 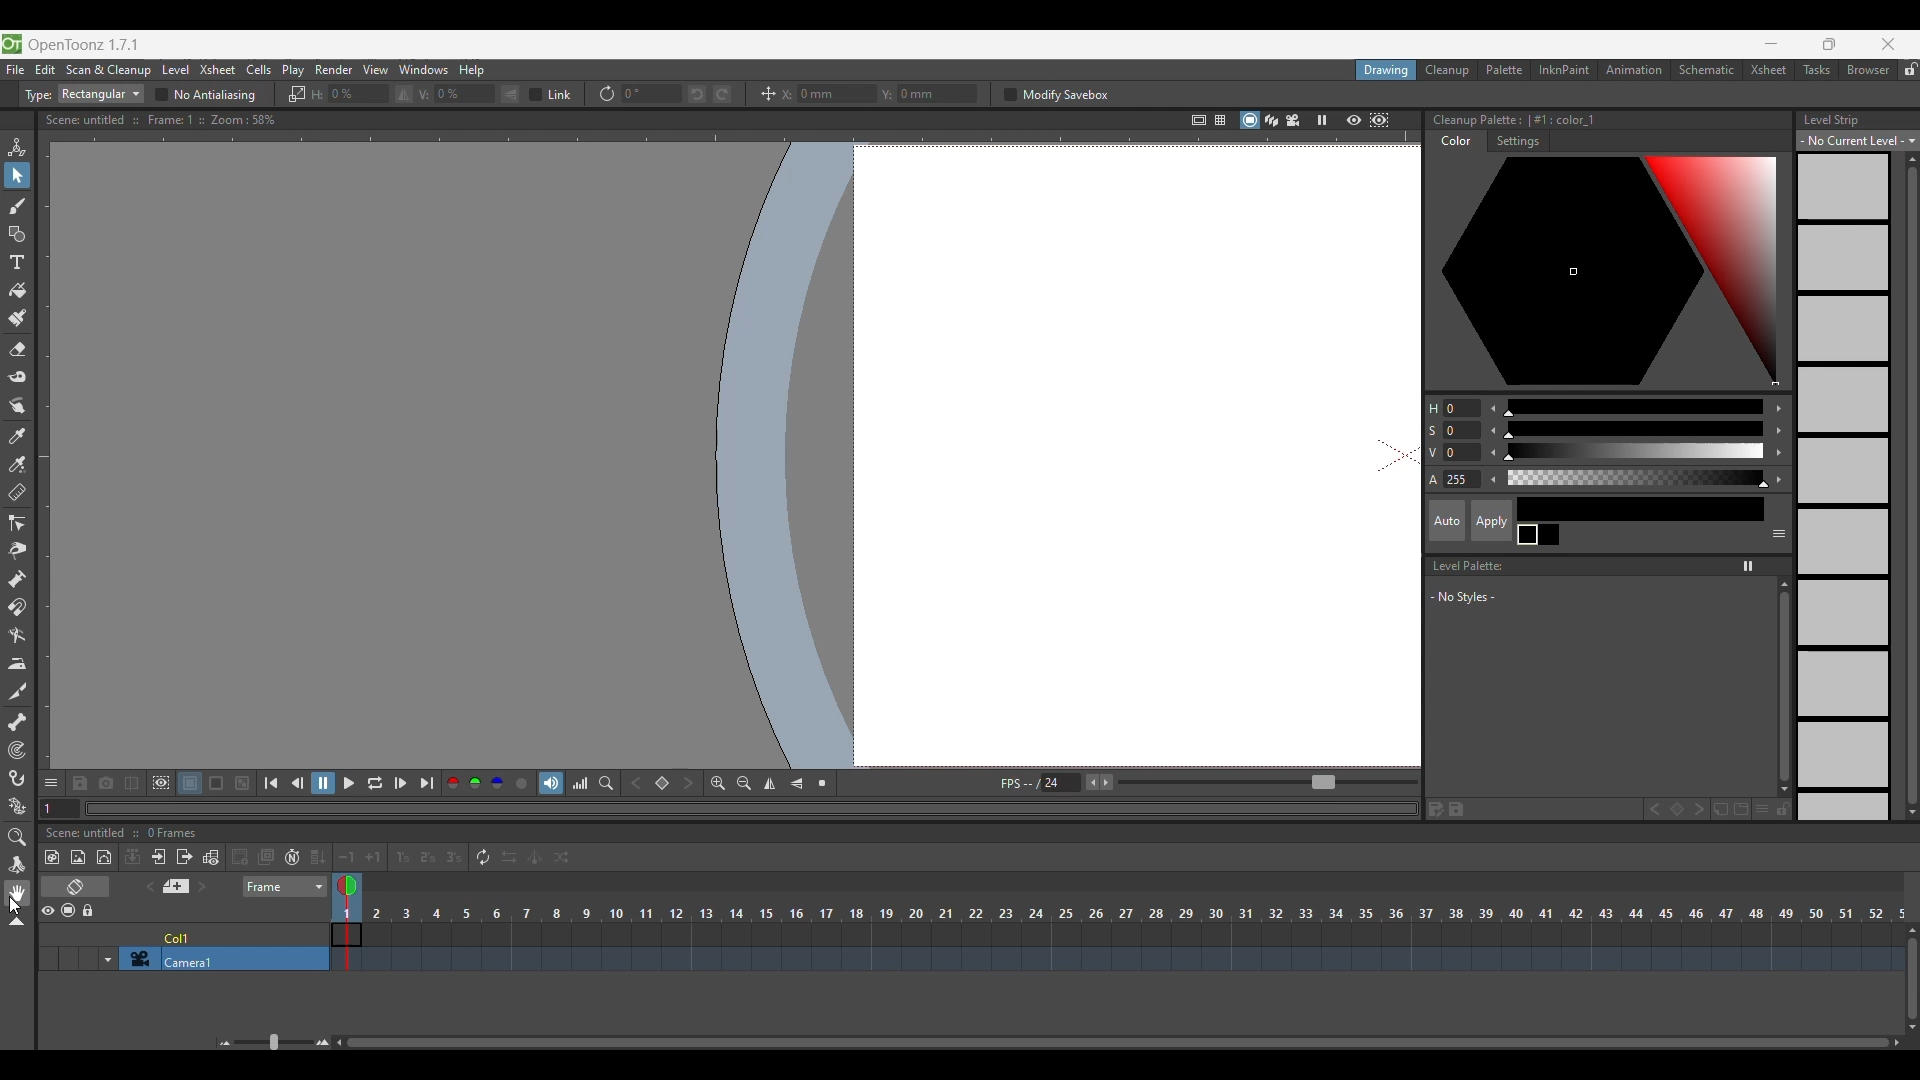 I want to click on Open sub Xsheet, so click(x=158, y=857).